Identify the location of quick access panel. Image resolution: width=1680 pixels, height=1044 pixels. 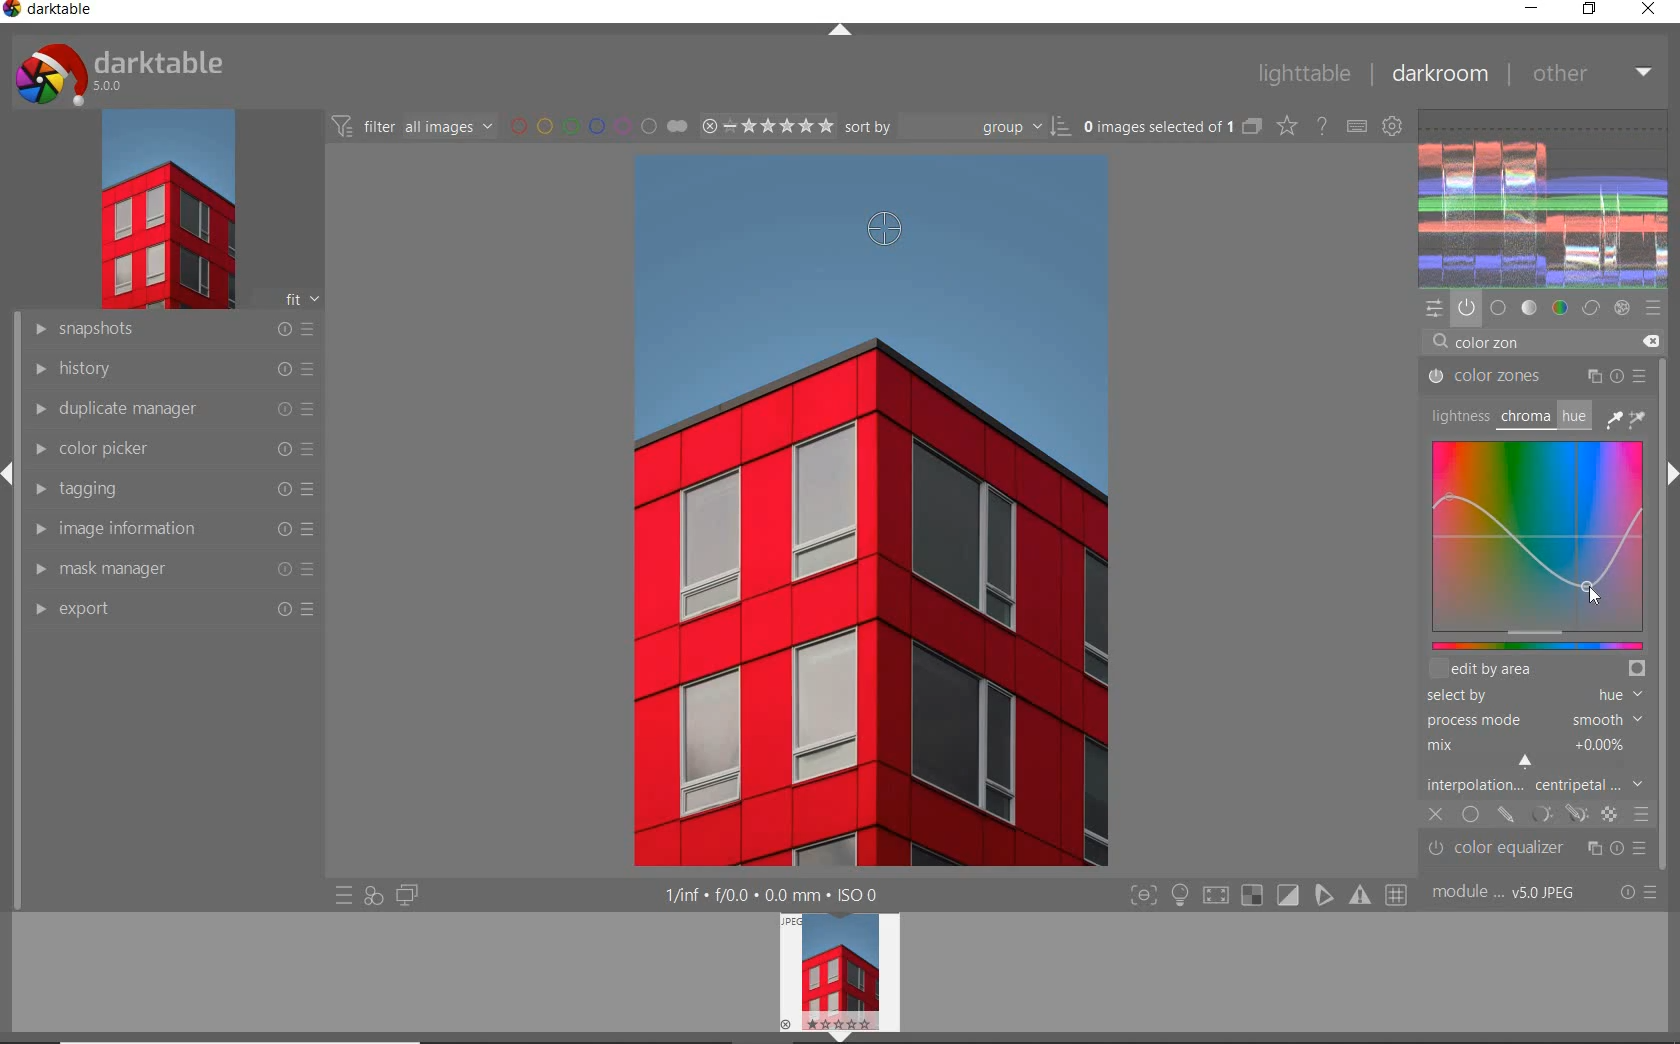
(1435, 309).